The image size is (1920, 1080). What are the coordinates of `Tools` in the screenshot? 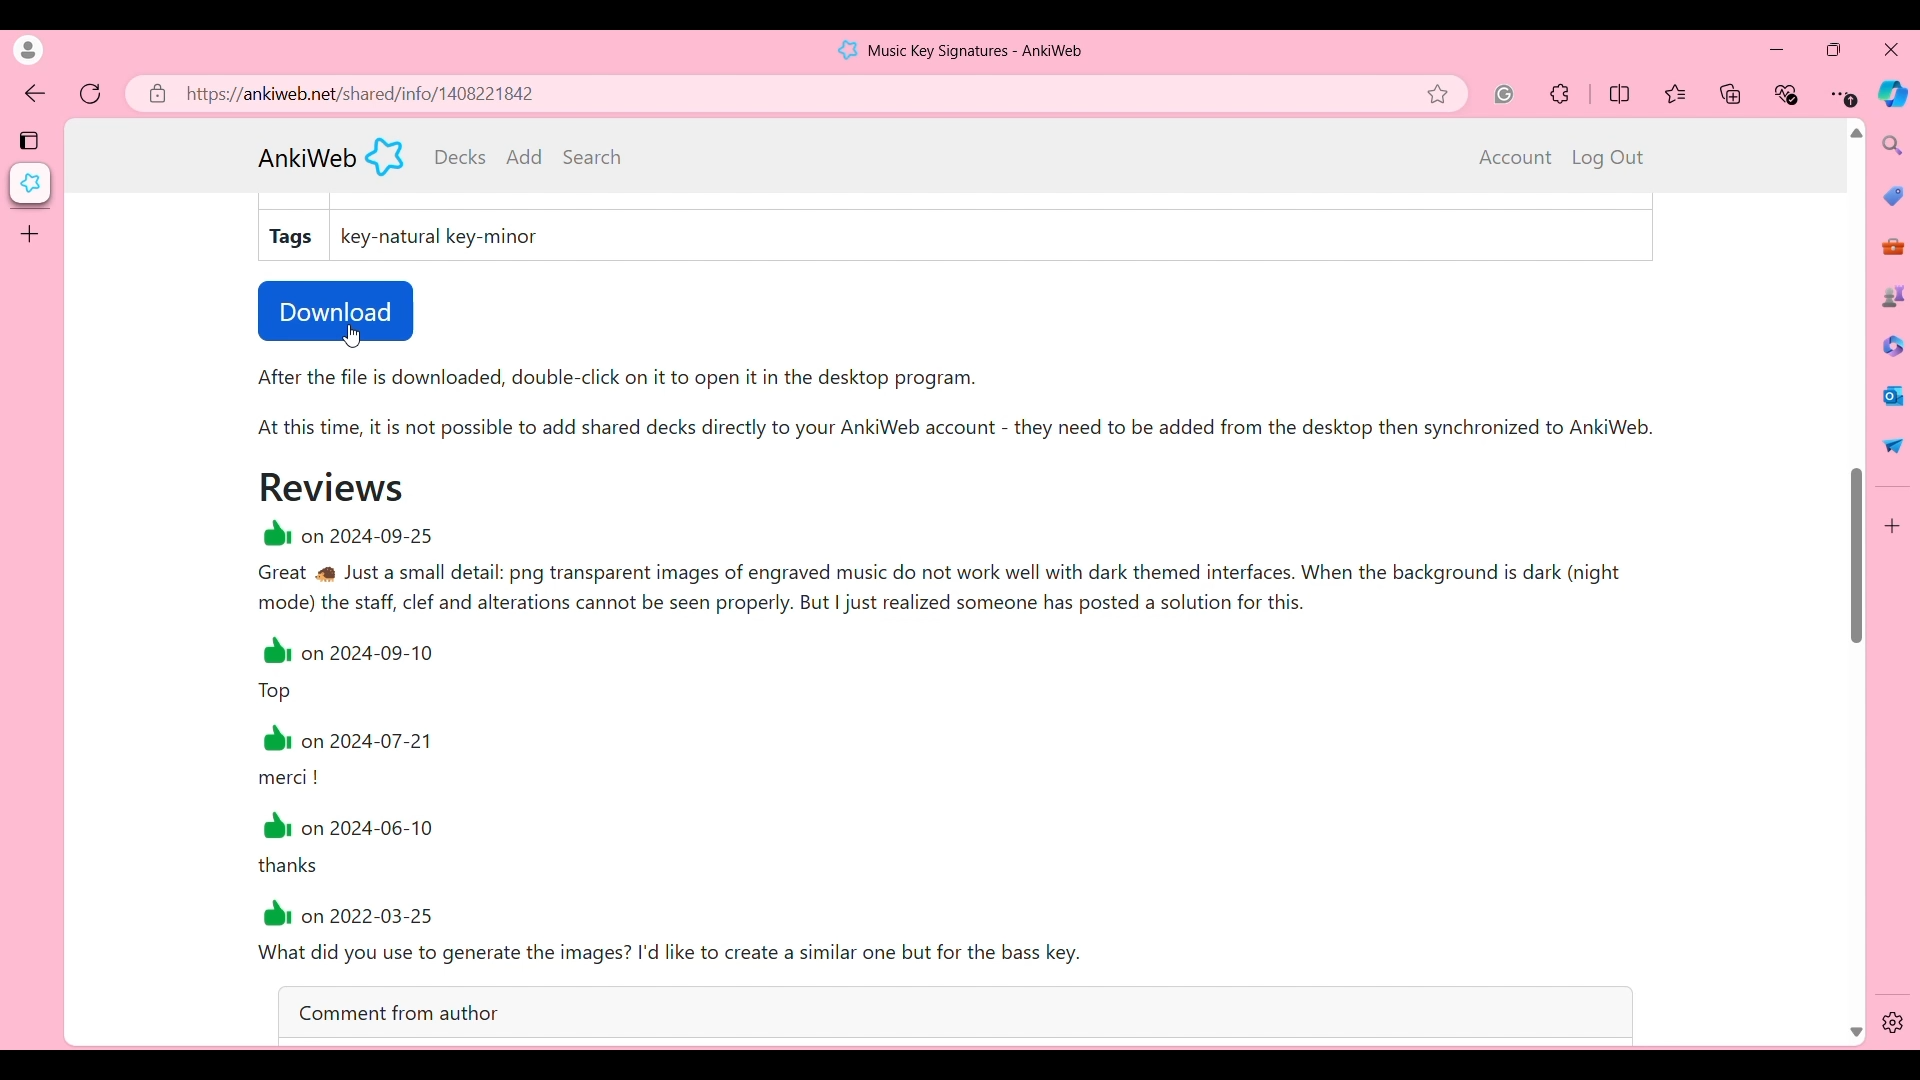 It's located at (1893, 247).